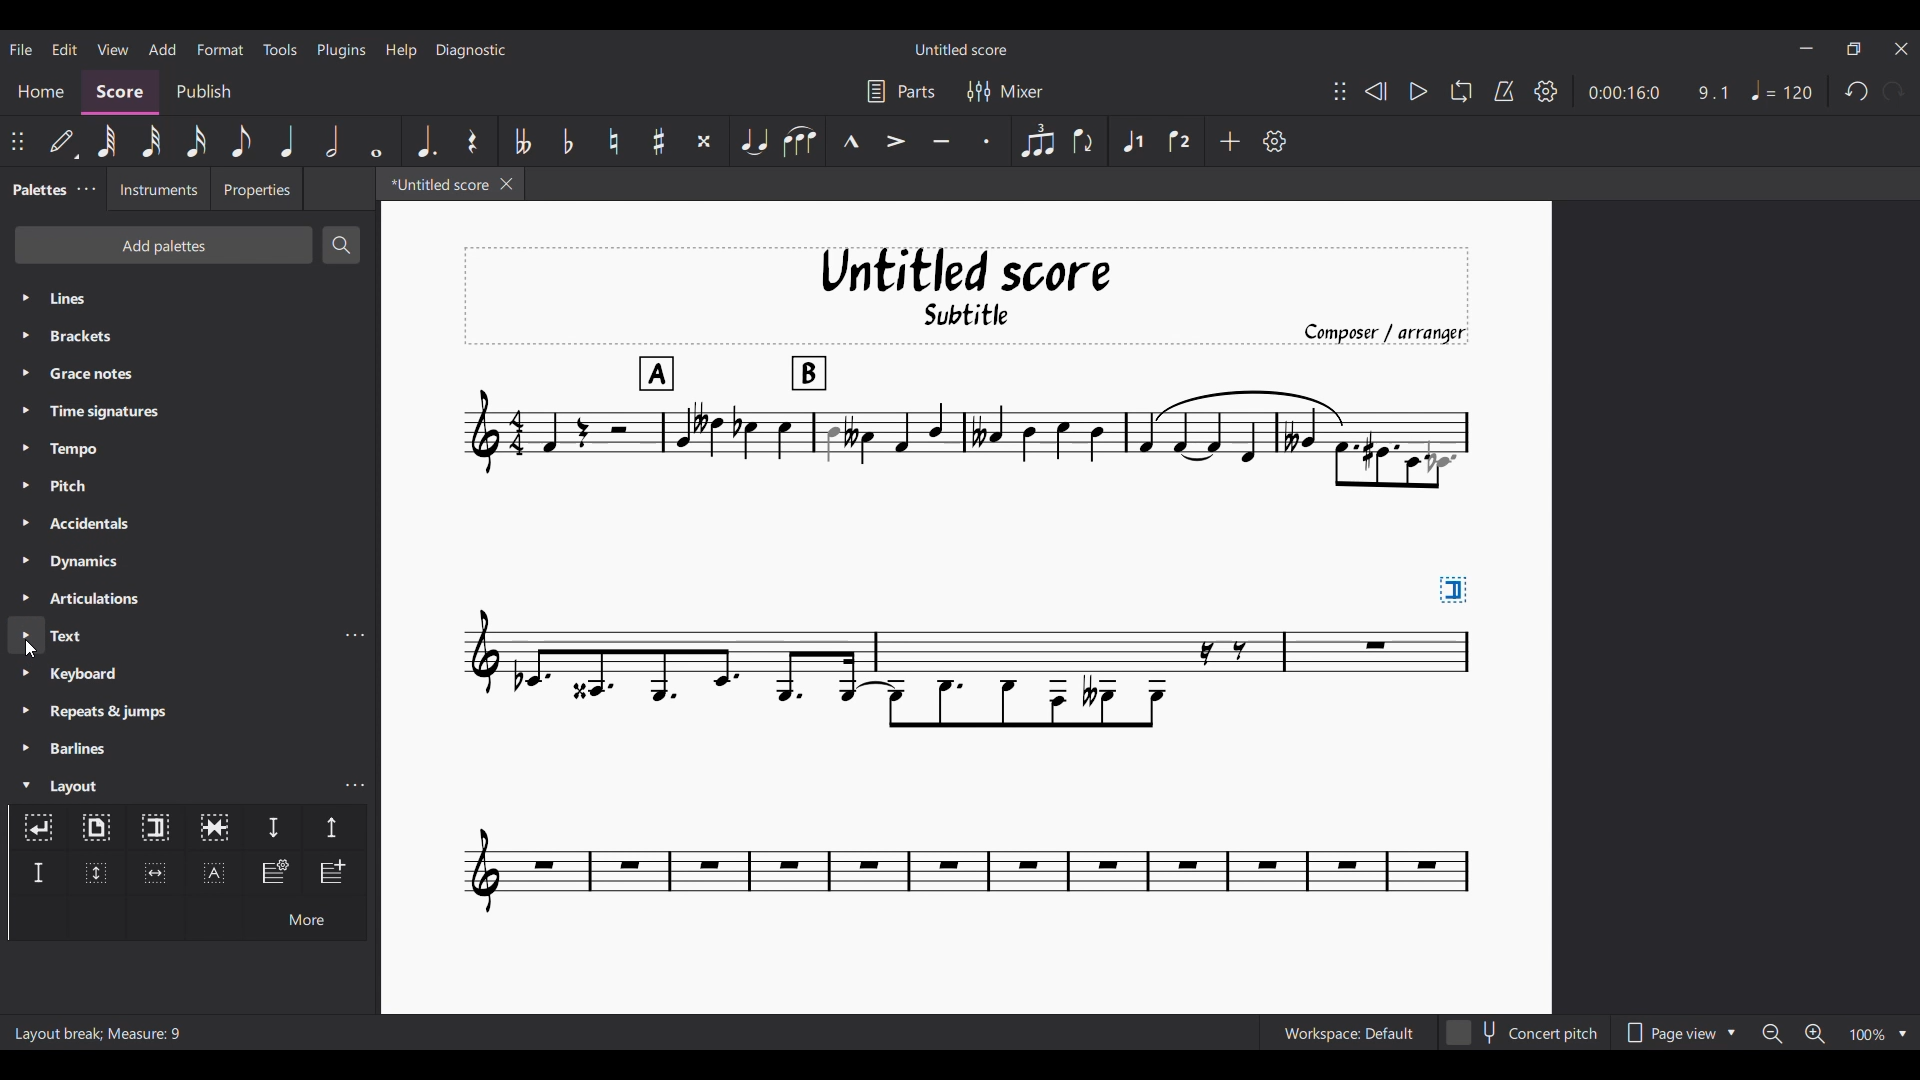  What do you see at coordinates (40, 92) in the screenshot?
I see `Home section` at bounding box center [40, 92].